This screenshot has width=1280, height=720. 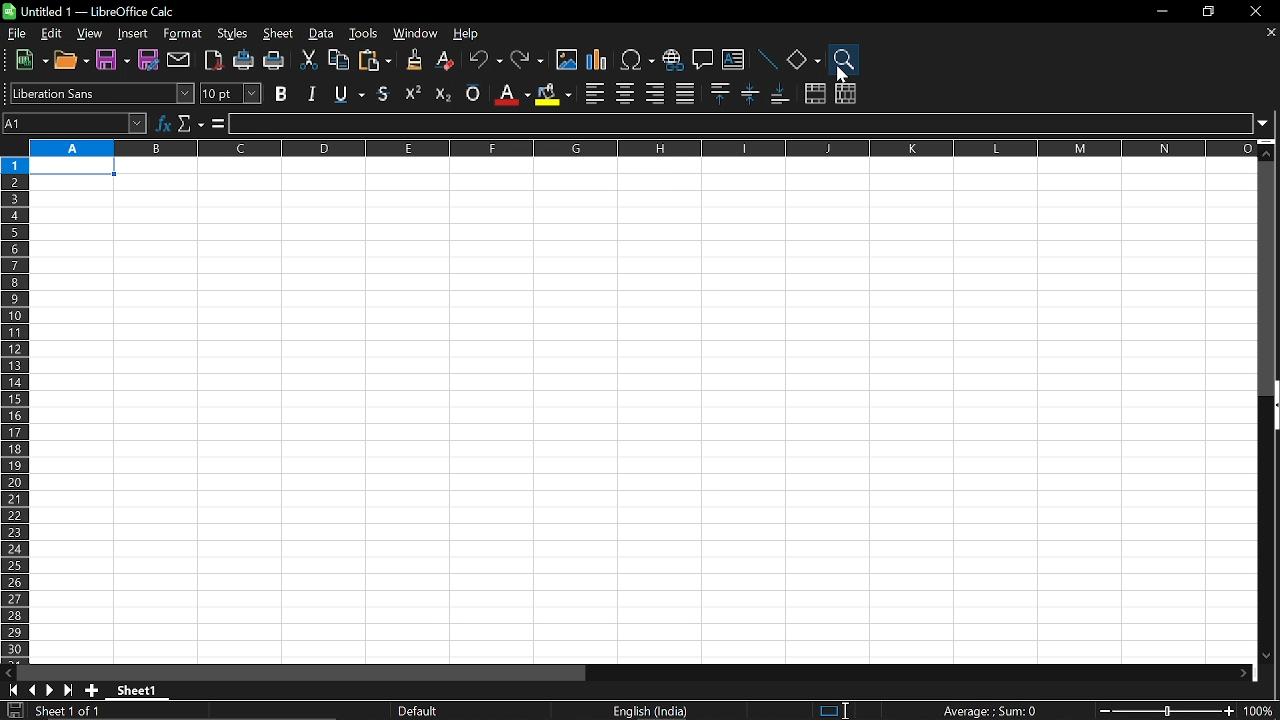 I want to click on styles, so click(x=233, y=35).